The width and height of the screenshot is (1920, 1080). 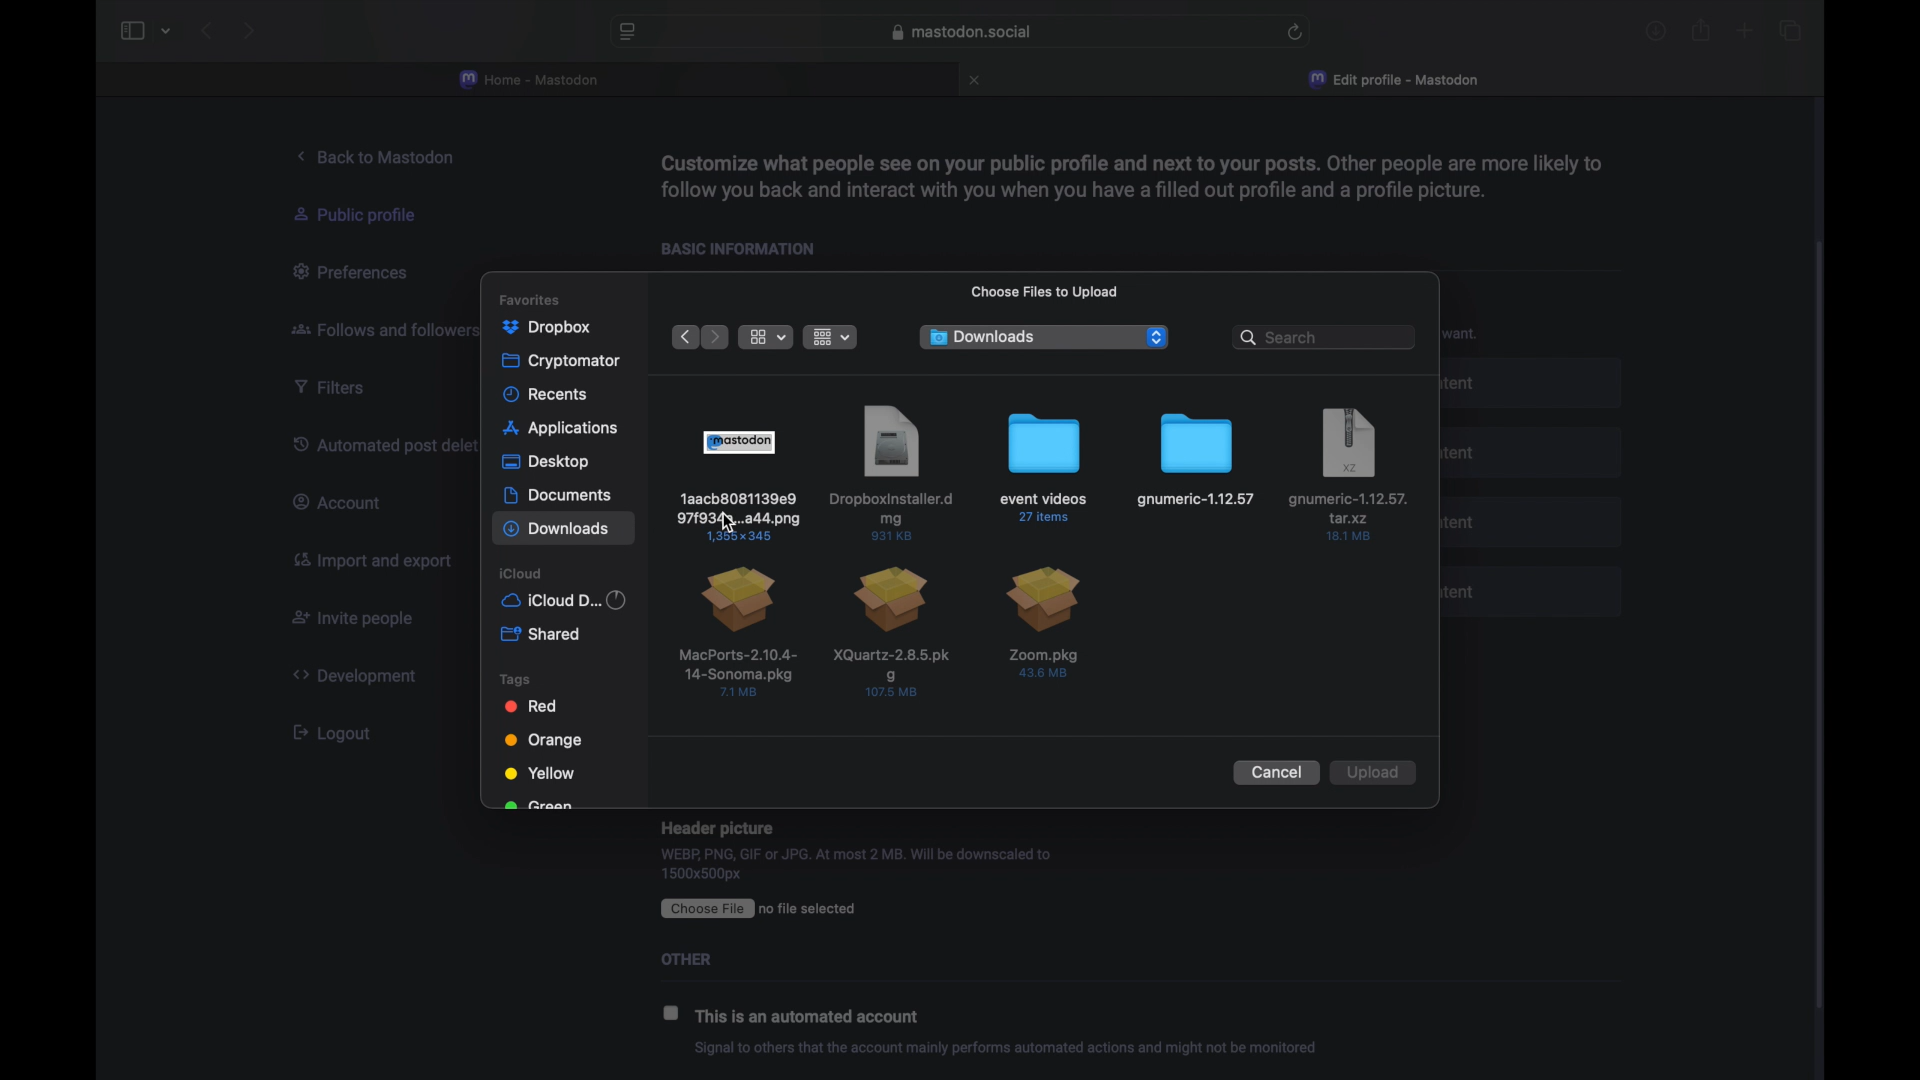 I want to click on file, so click(x=1349, y=475).